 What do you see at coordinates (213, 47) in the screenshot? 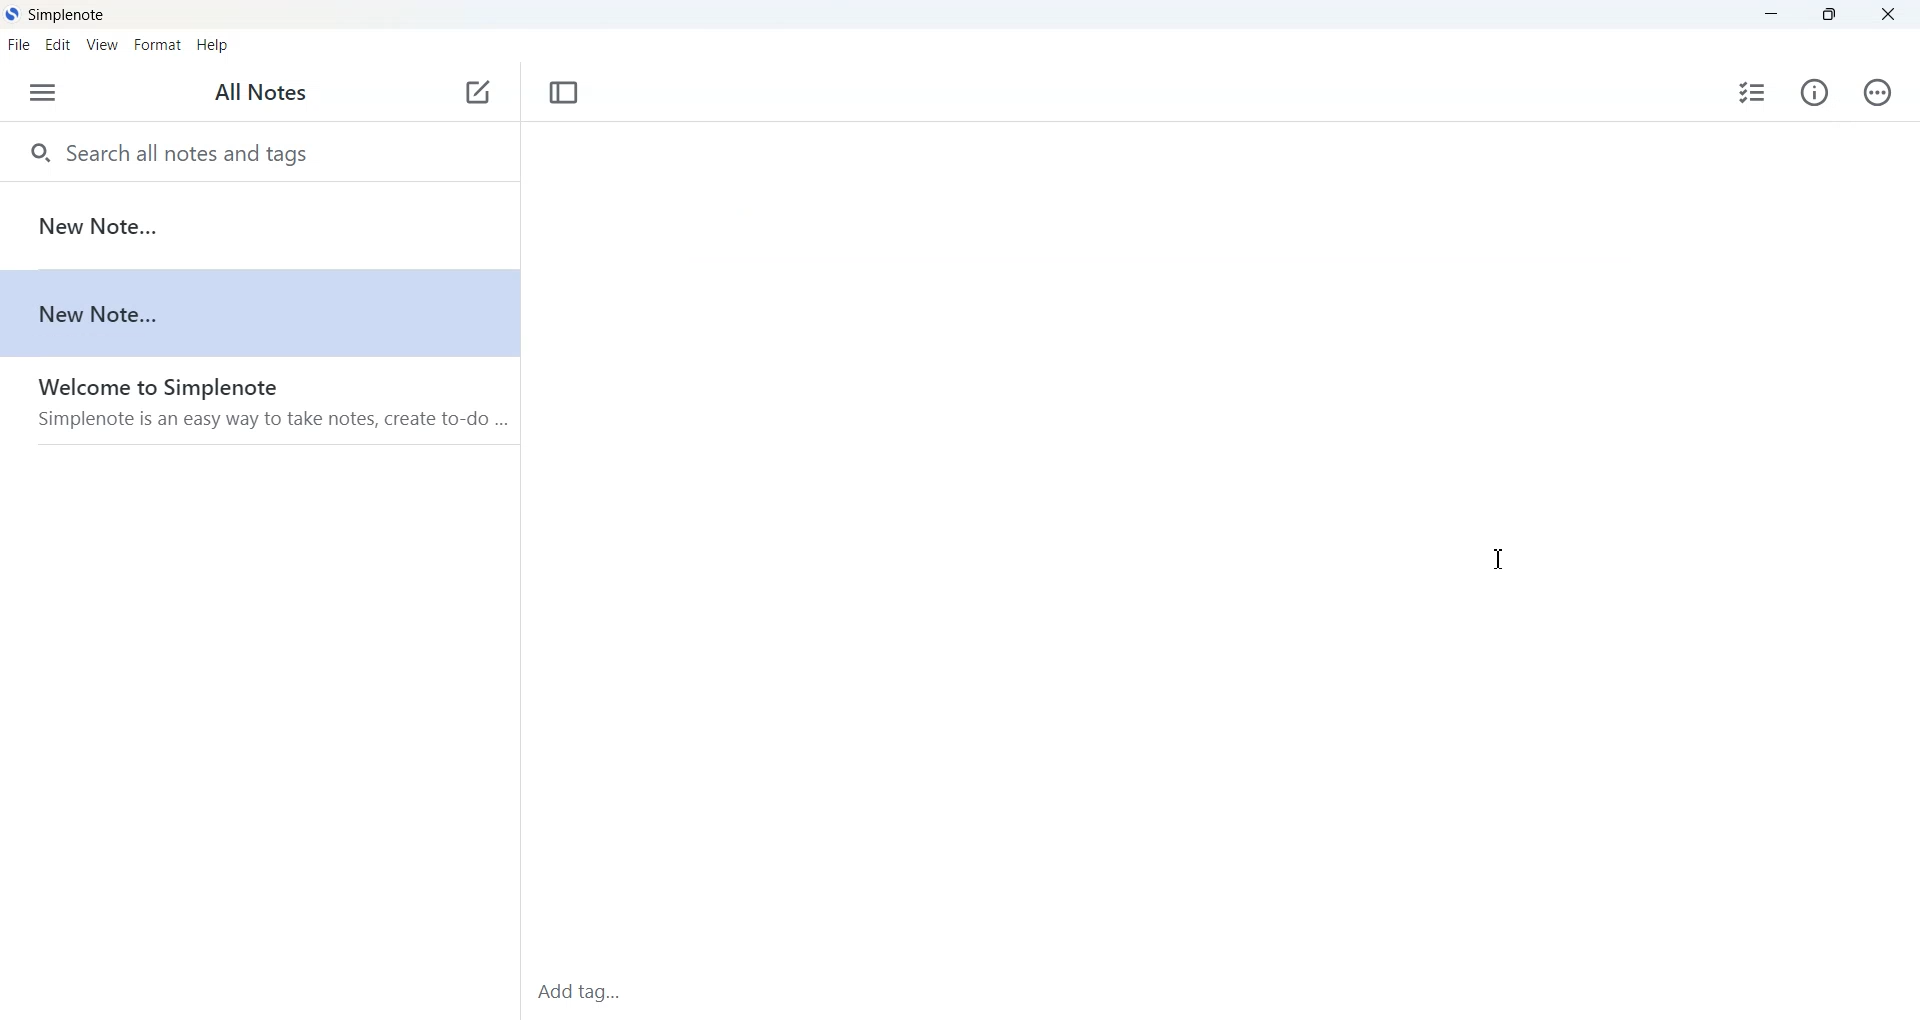
I see `Help` at bounding box center [213, 47].